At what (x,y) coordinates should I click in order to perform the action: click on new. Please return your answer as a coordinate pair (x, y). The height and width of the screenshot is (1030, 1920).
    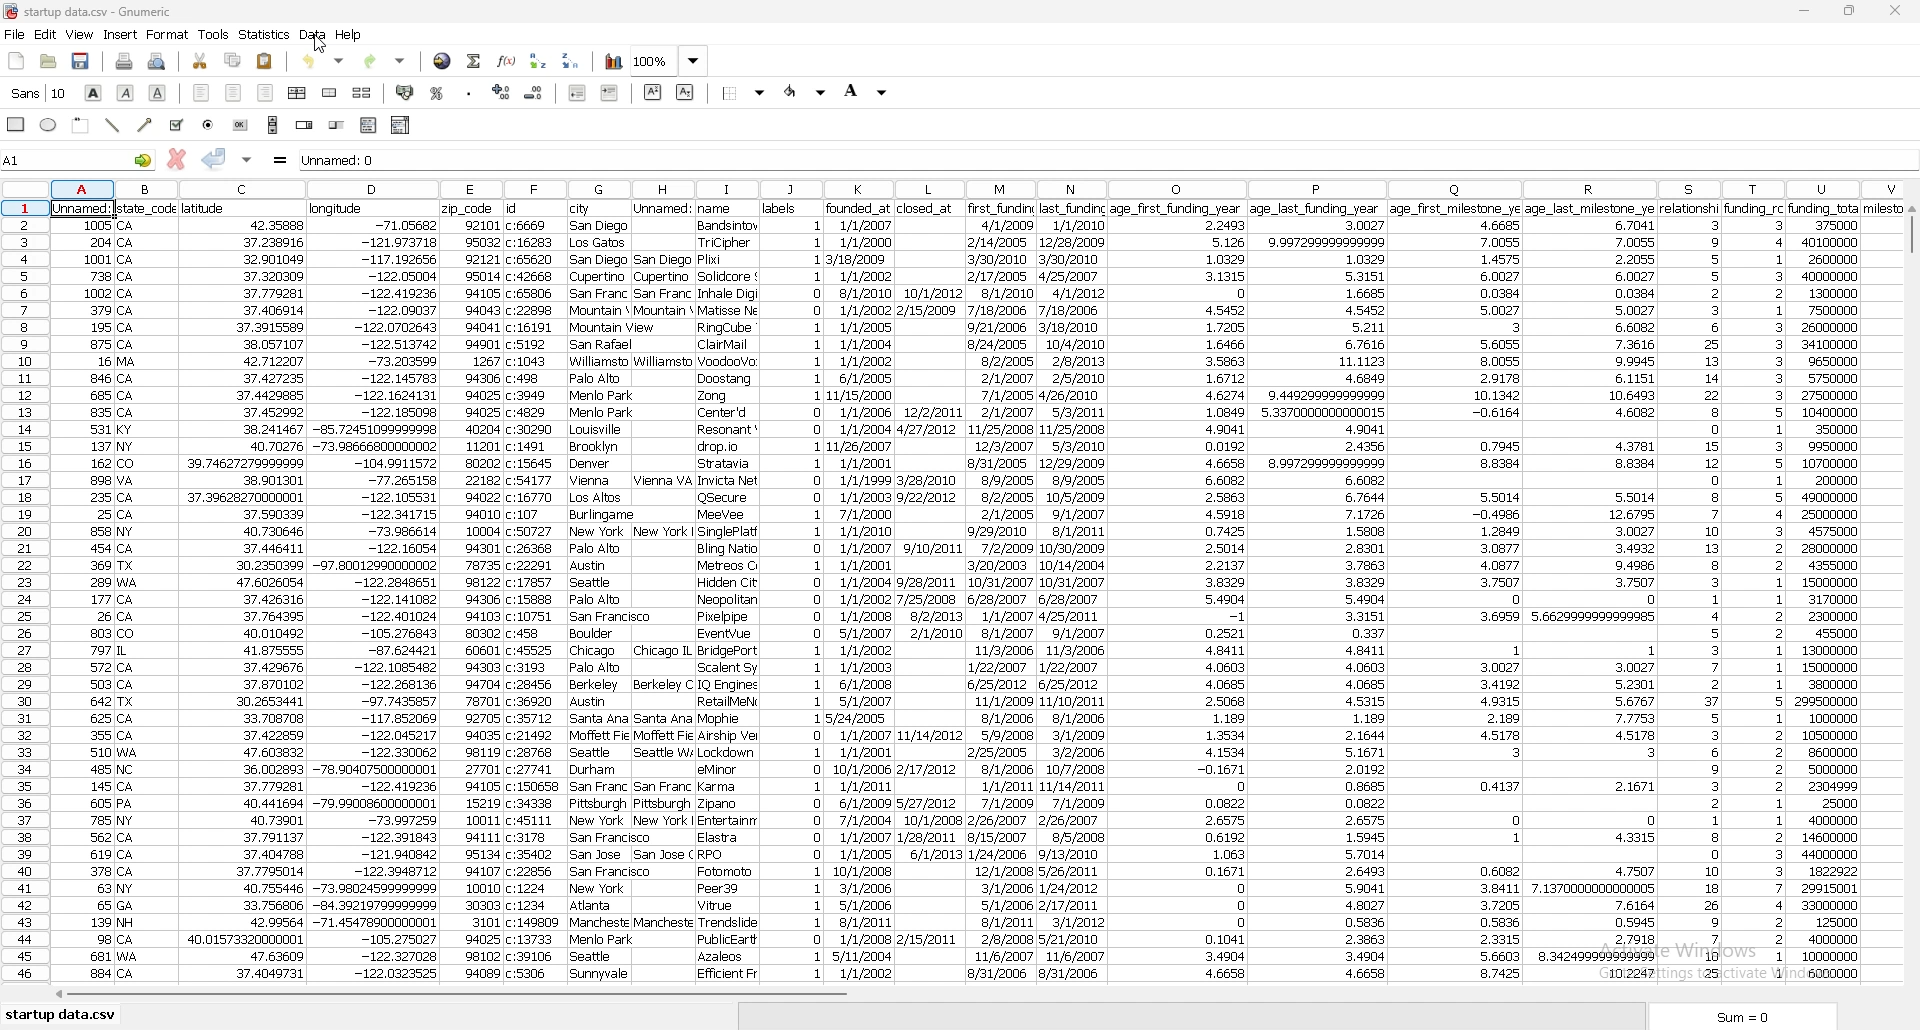
    Looking at the image, I should click on (17, 62).